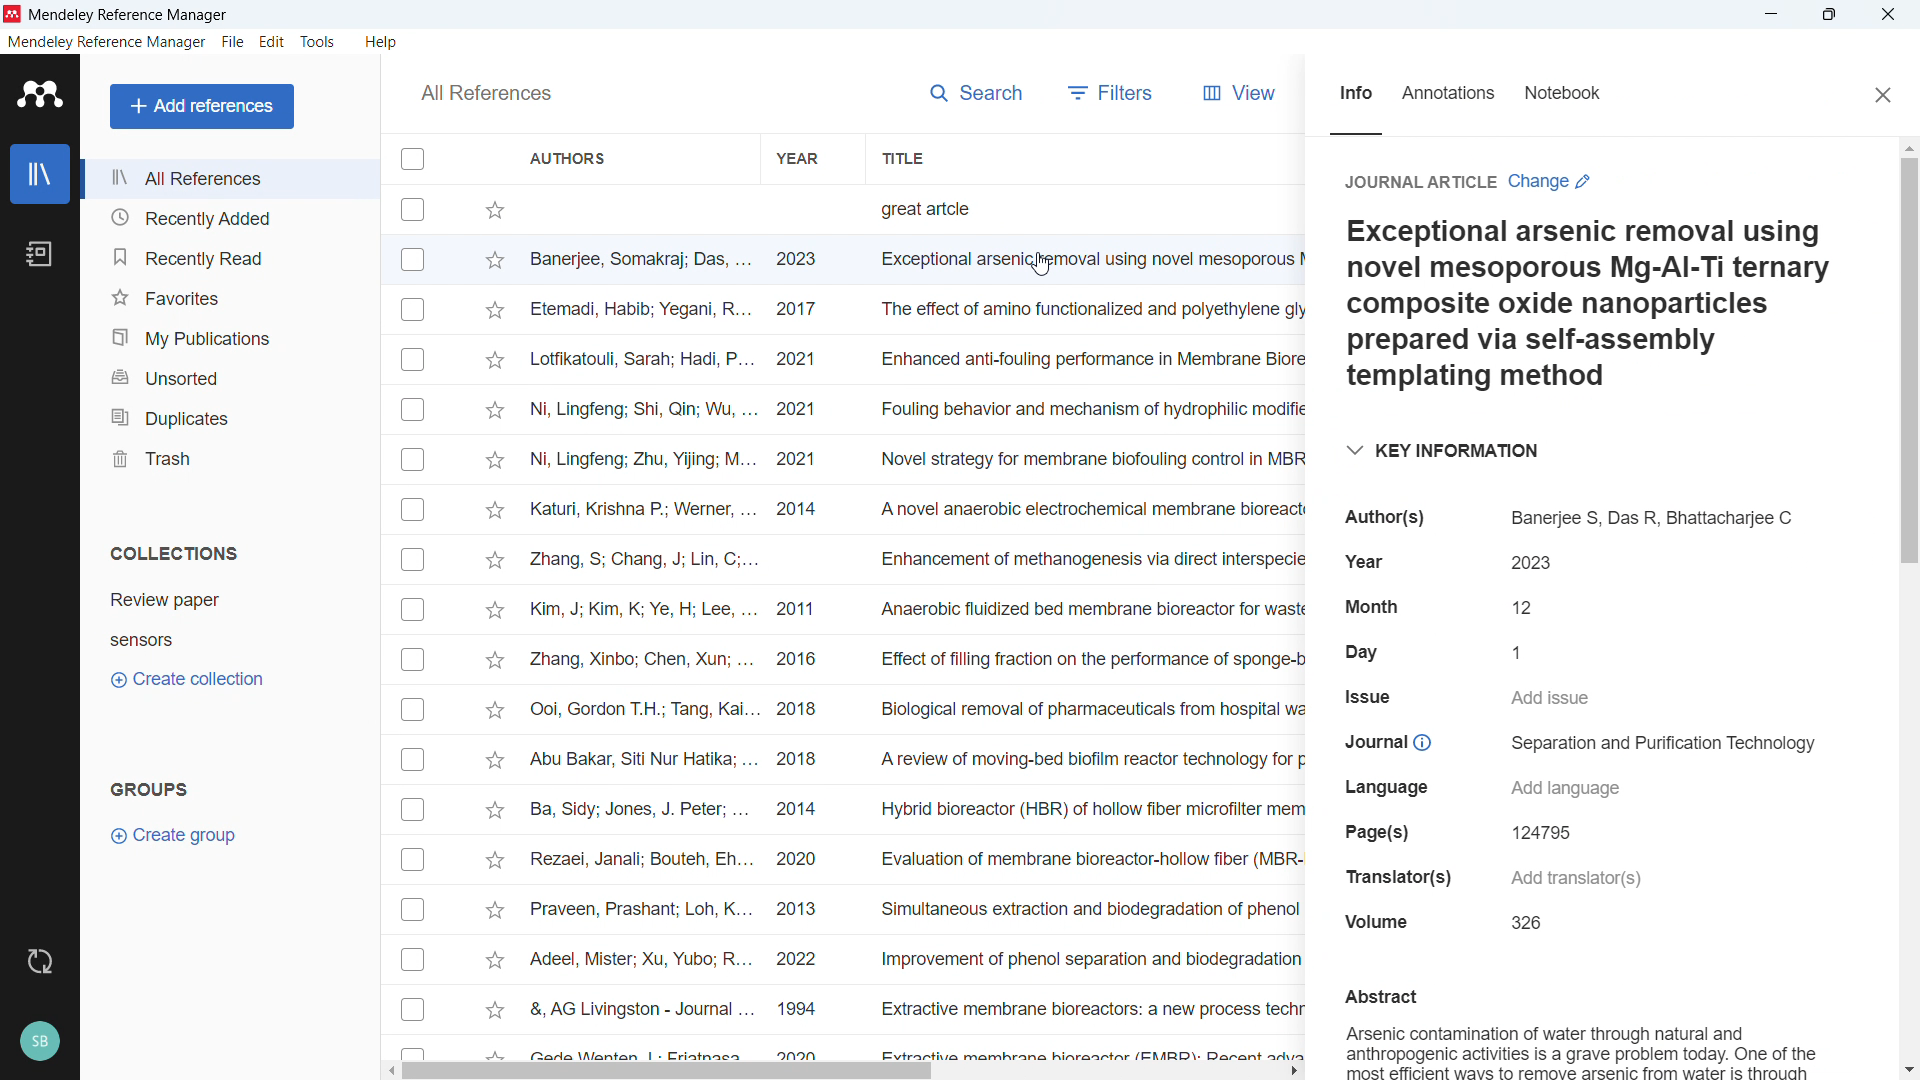  Describe the element at coordinates (1887, 15) in the screenshot. I see ` Close ` at that location.